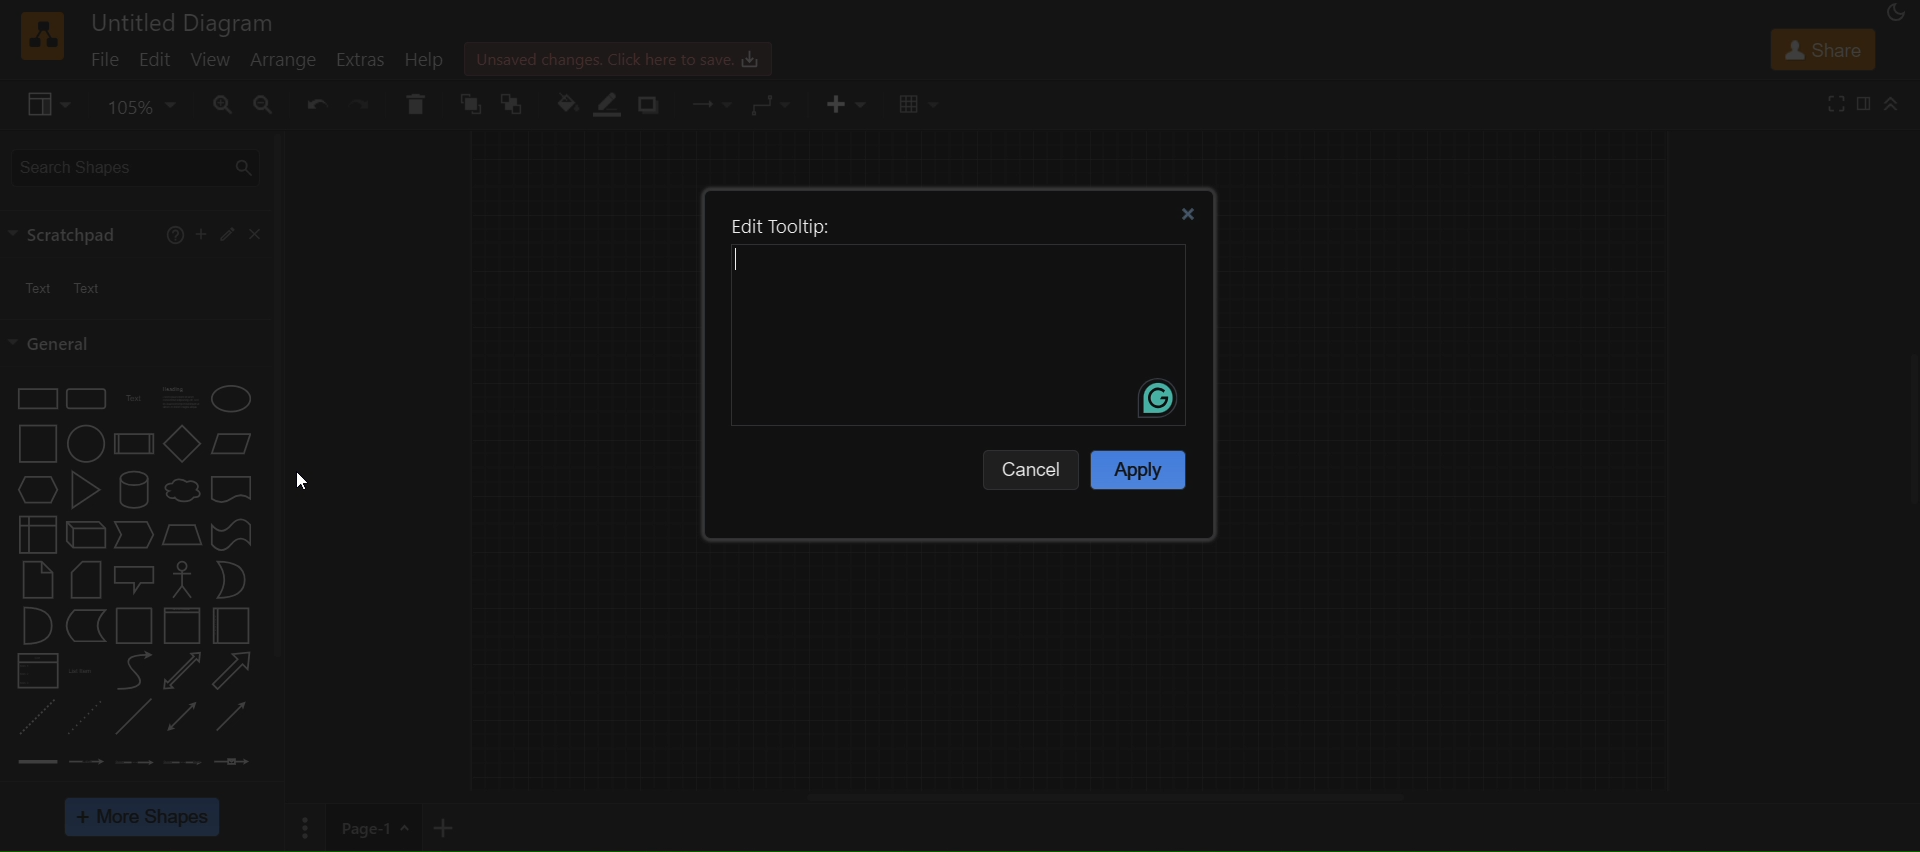 This screenshot has width=1920, height=852. What do you see at coordinates (513, 105) in the screenshot?
I see `to` at bounding box center [513, 105].